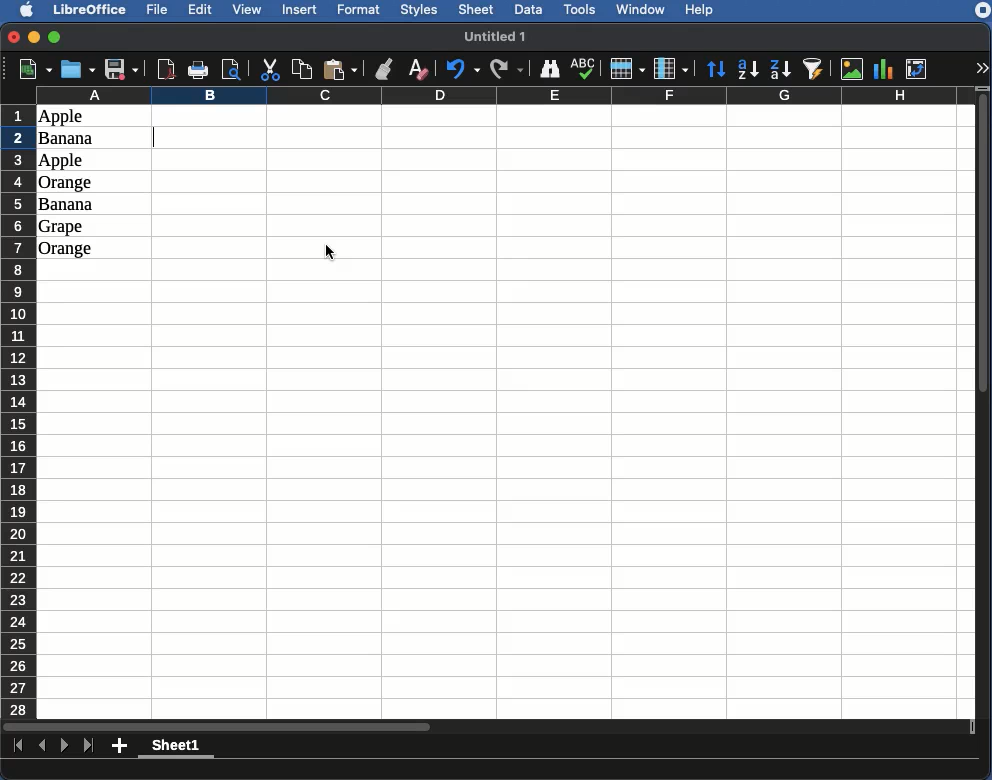 The height and width of the screenshot is (780, 992). I want to click on Scroll, so click(985, 407).